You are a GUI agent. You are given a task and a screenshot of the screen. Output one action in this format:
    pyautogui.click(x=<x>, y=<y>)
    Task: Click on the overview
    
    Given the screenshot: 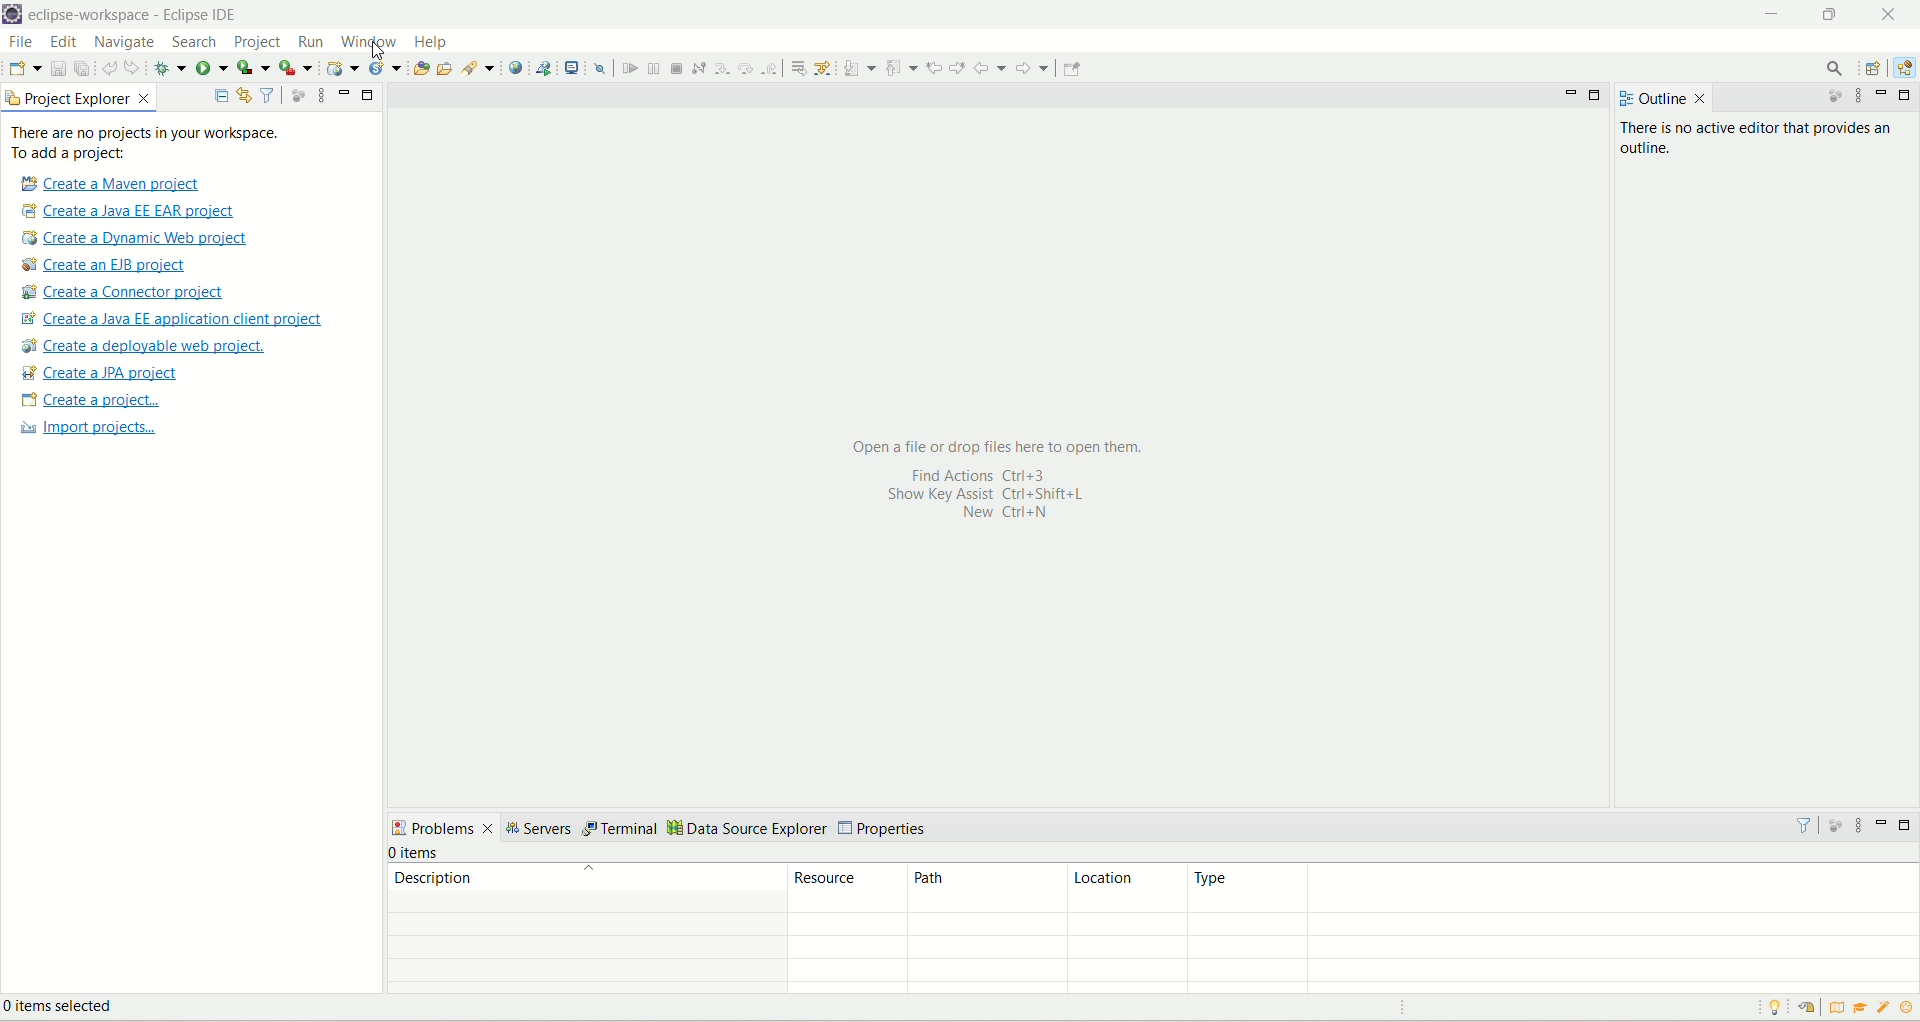 What is the action you would take?
    pyautogui.click(x=1834, y=1006)
    